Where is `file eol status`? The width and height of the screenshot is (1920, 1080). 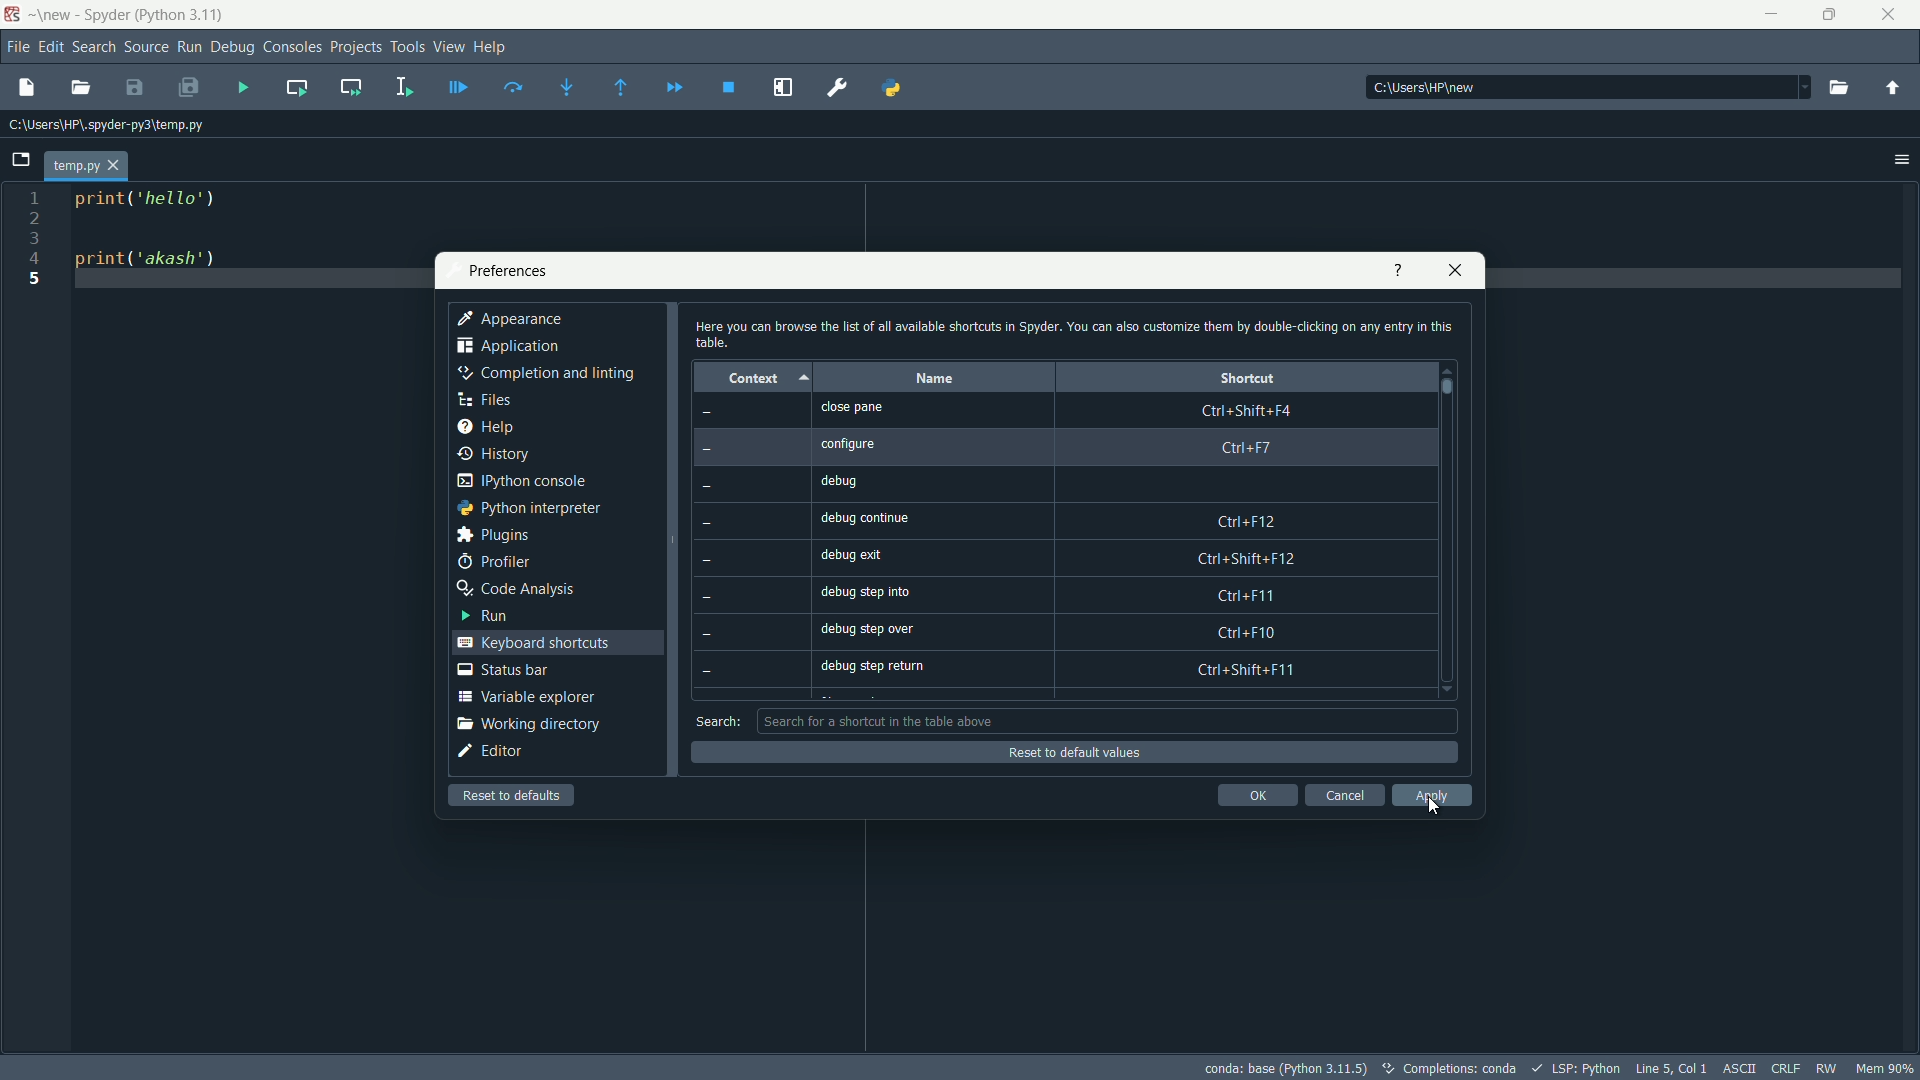
file eol status is located at coordinates (1786, 1069).